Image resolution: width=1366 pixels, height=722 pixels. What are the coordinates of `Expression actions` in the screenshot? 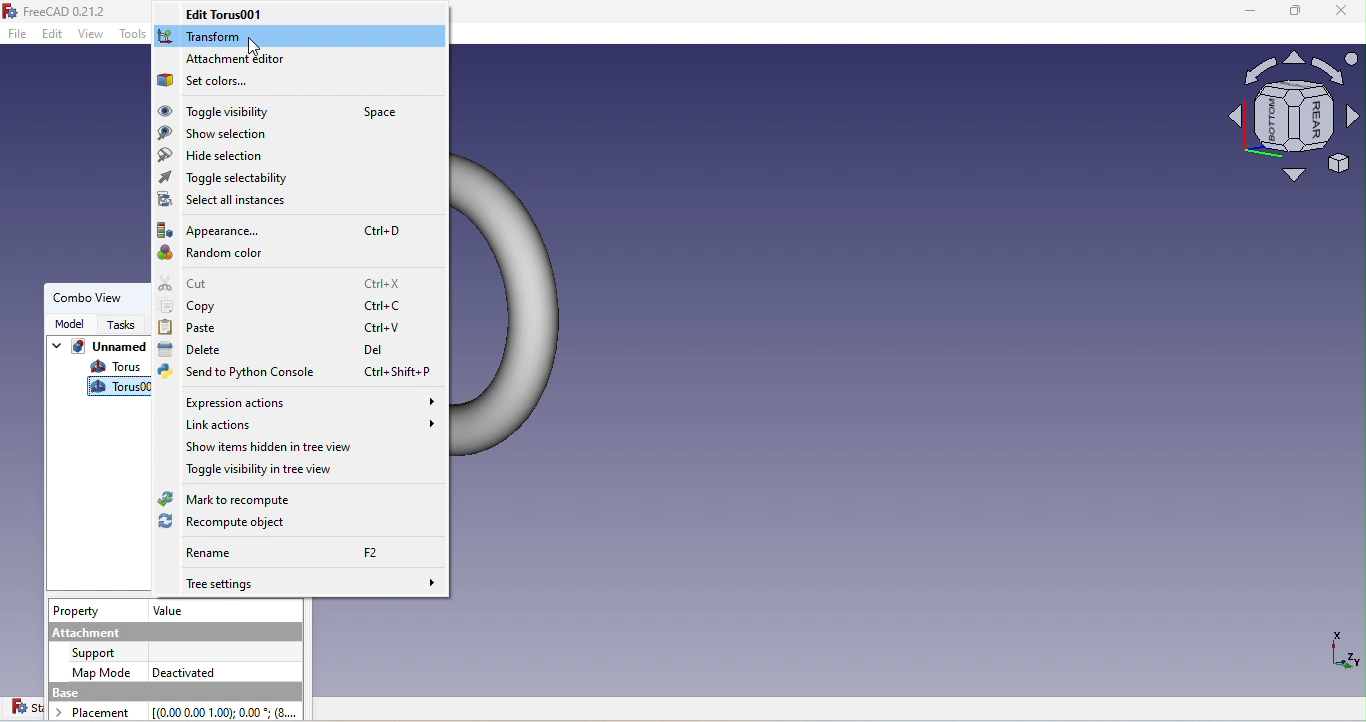 It's located at (306, 402).